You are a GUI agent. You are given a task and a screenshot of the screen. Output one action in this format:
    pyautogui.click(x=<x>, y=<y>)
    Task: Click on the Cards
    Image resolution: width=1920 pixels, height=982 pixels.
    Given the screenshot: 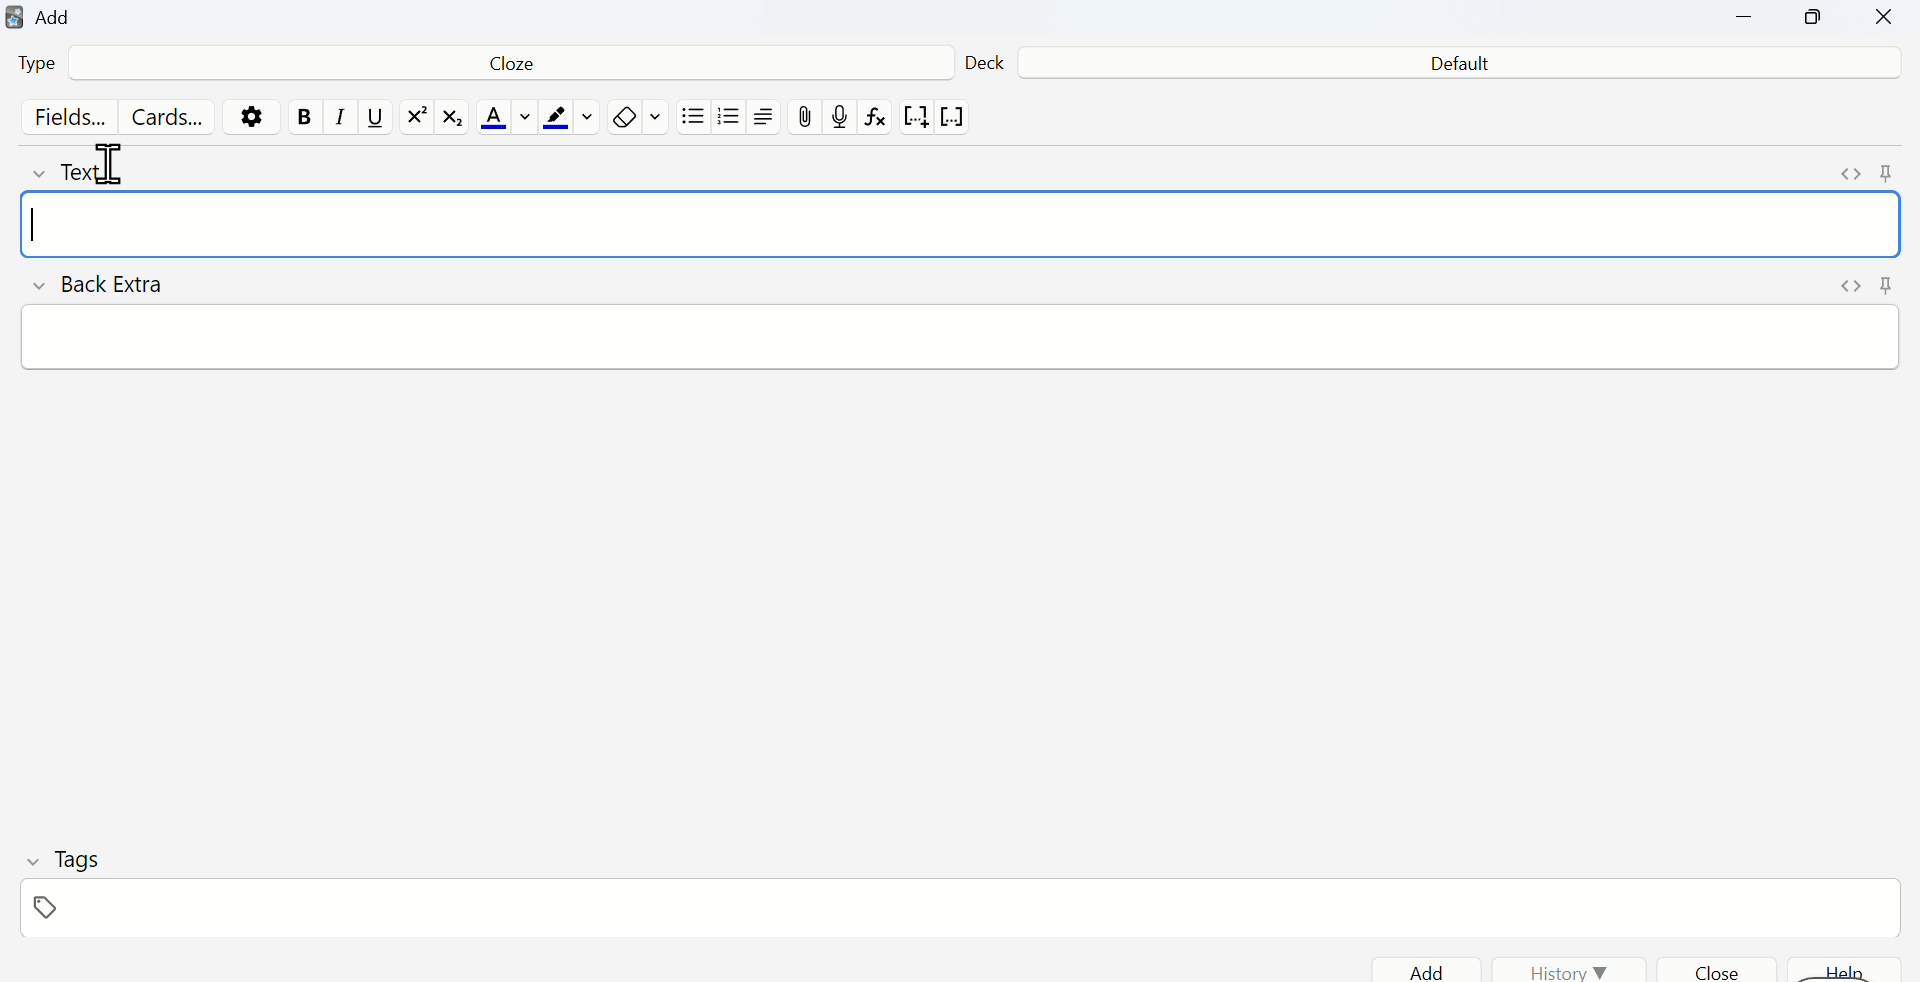 What is the action you would take?
    pyautogui.click(x=175, y=116)
    